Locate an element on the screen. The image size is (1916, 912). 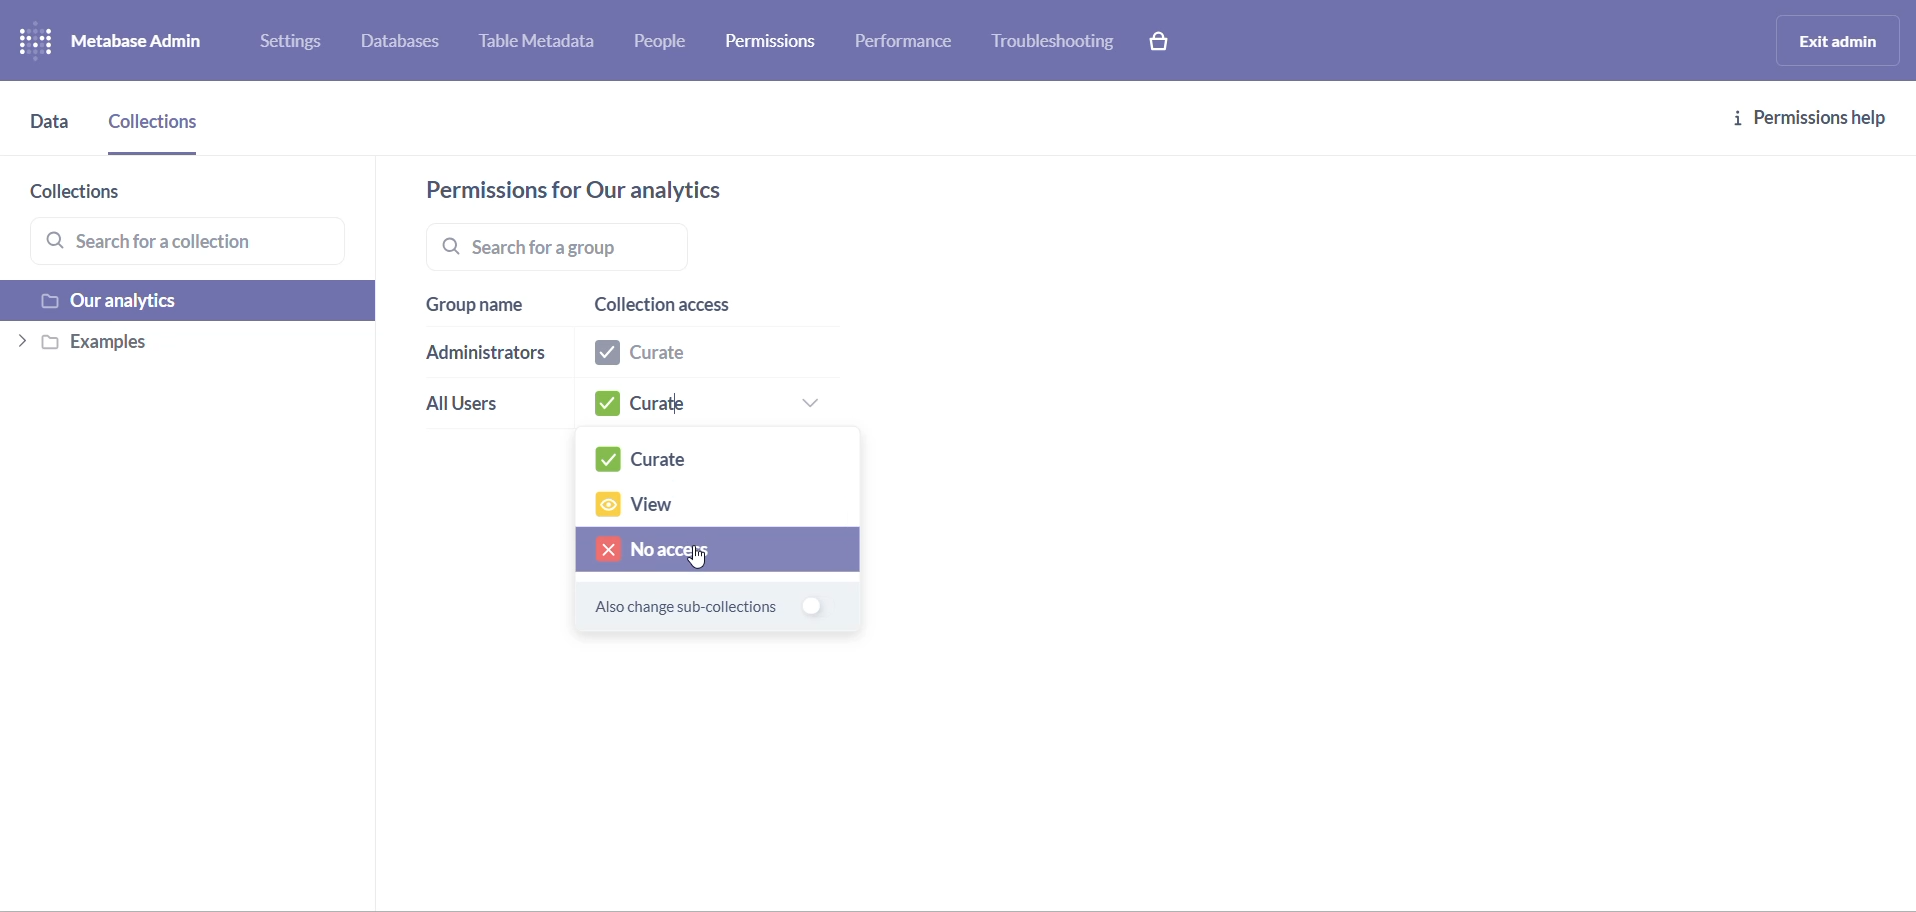
all users group is located at coordinates (477, 408).